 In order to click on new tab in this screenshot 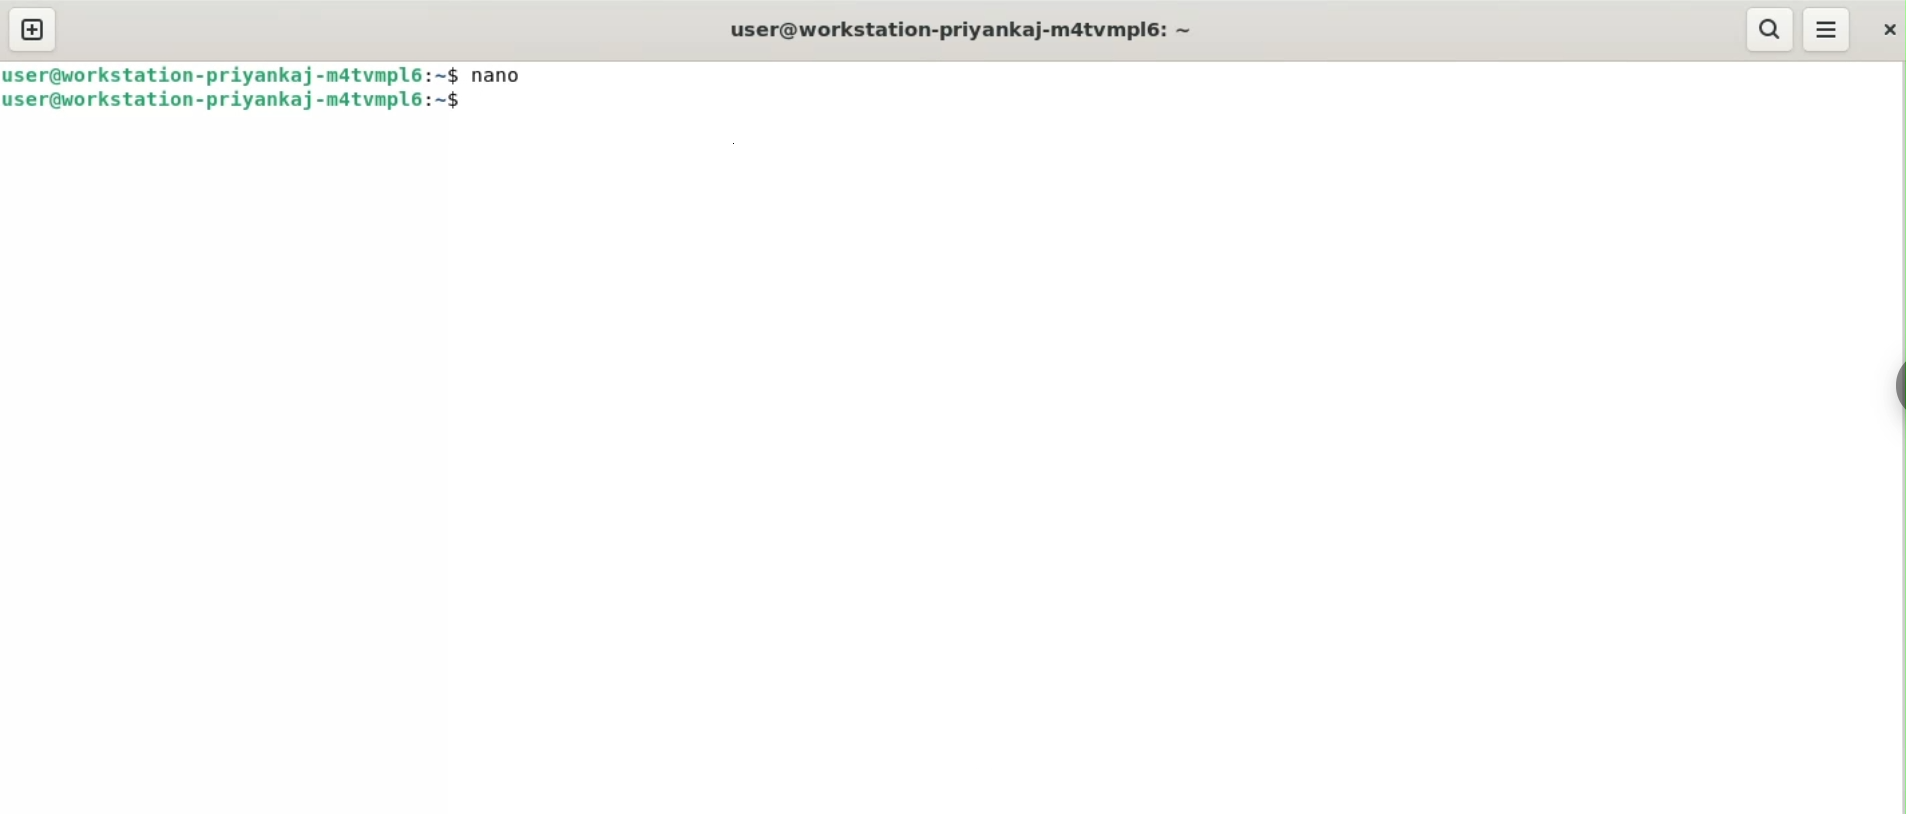, I will do `click(34, 28)`.